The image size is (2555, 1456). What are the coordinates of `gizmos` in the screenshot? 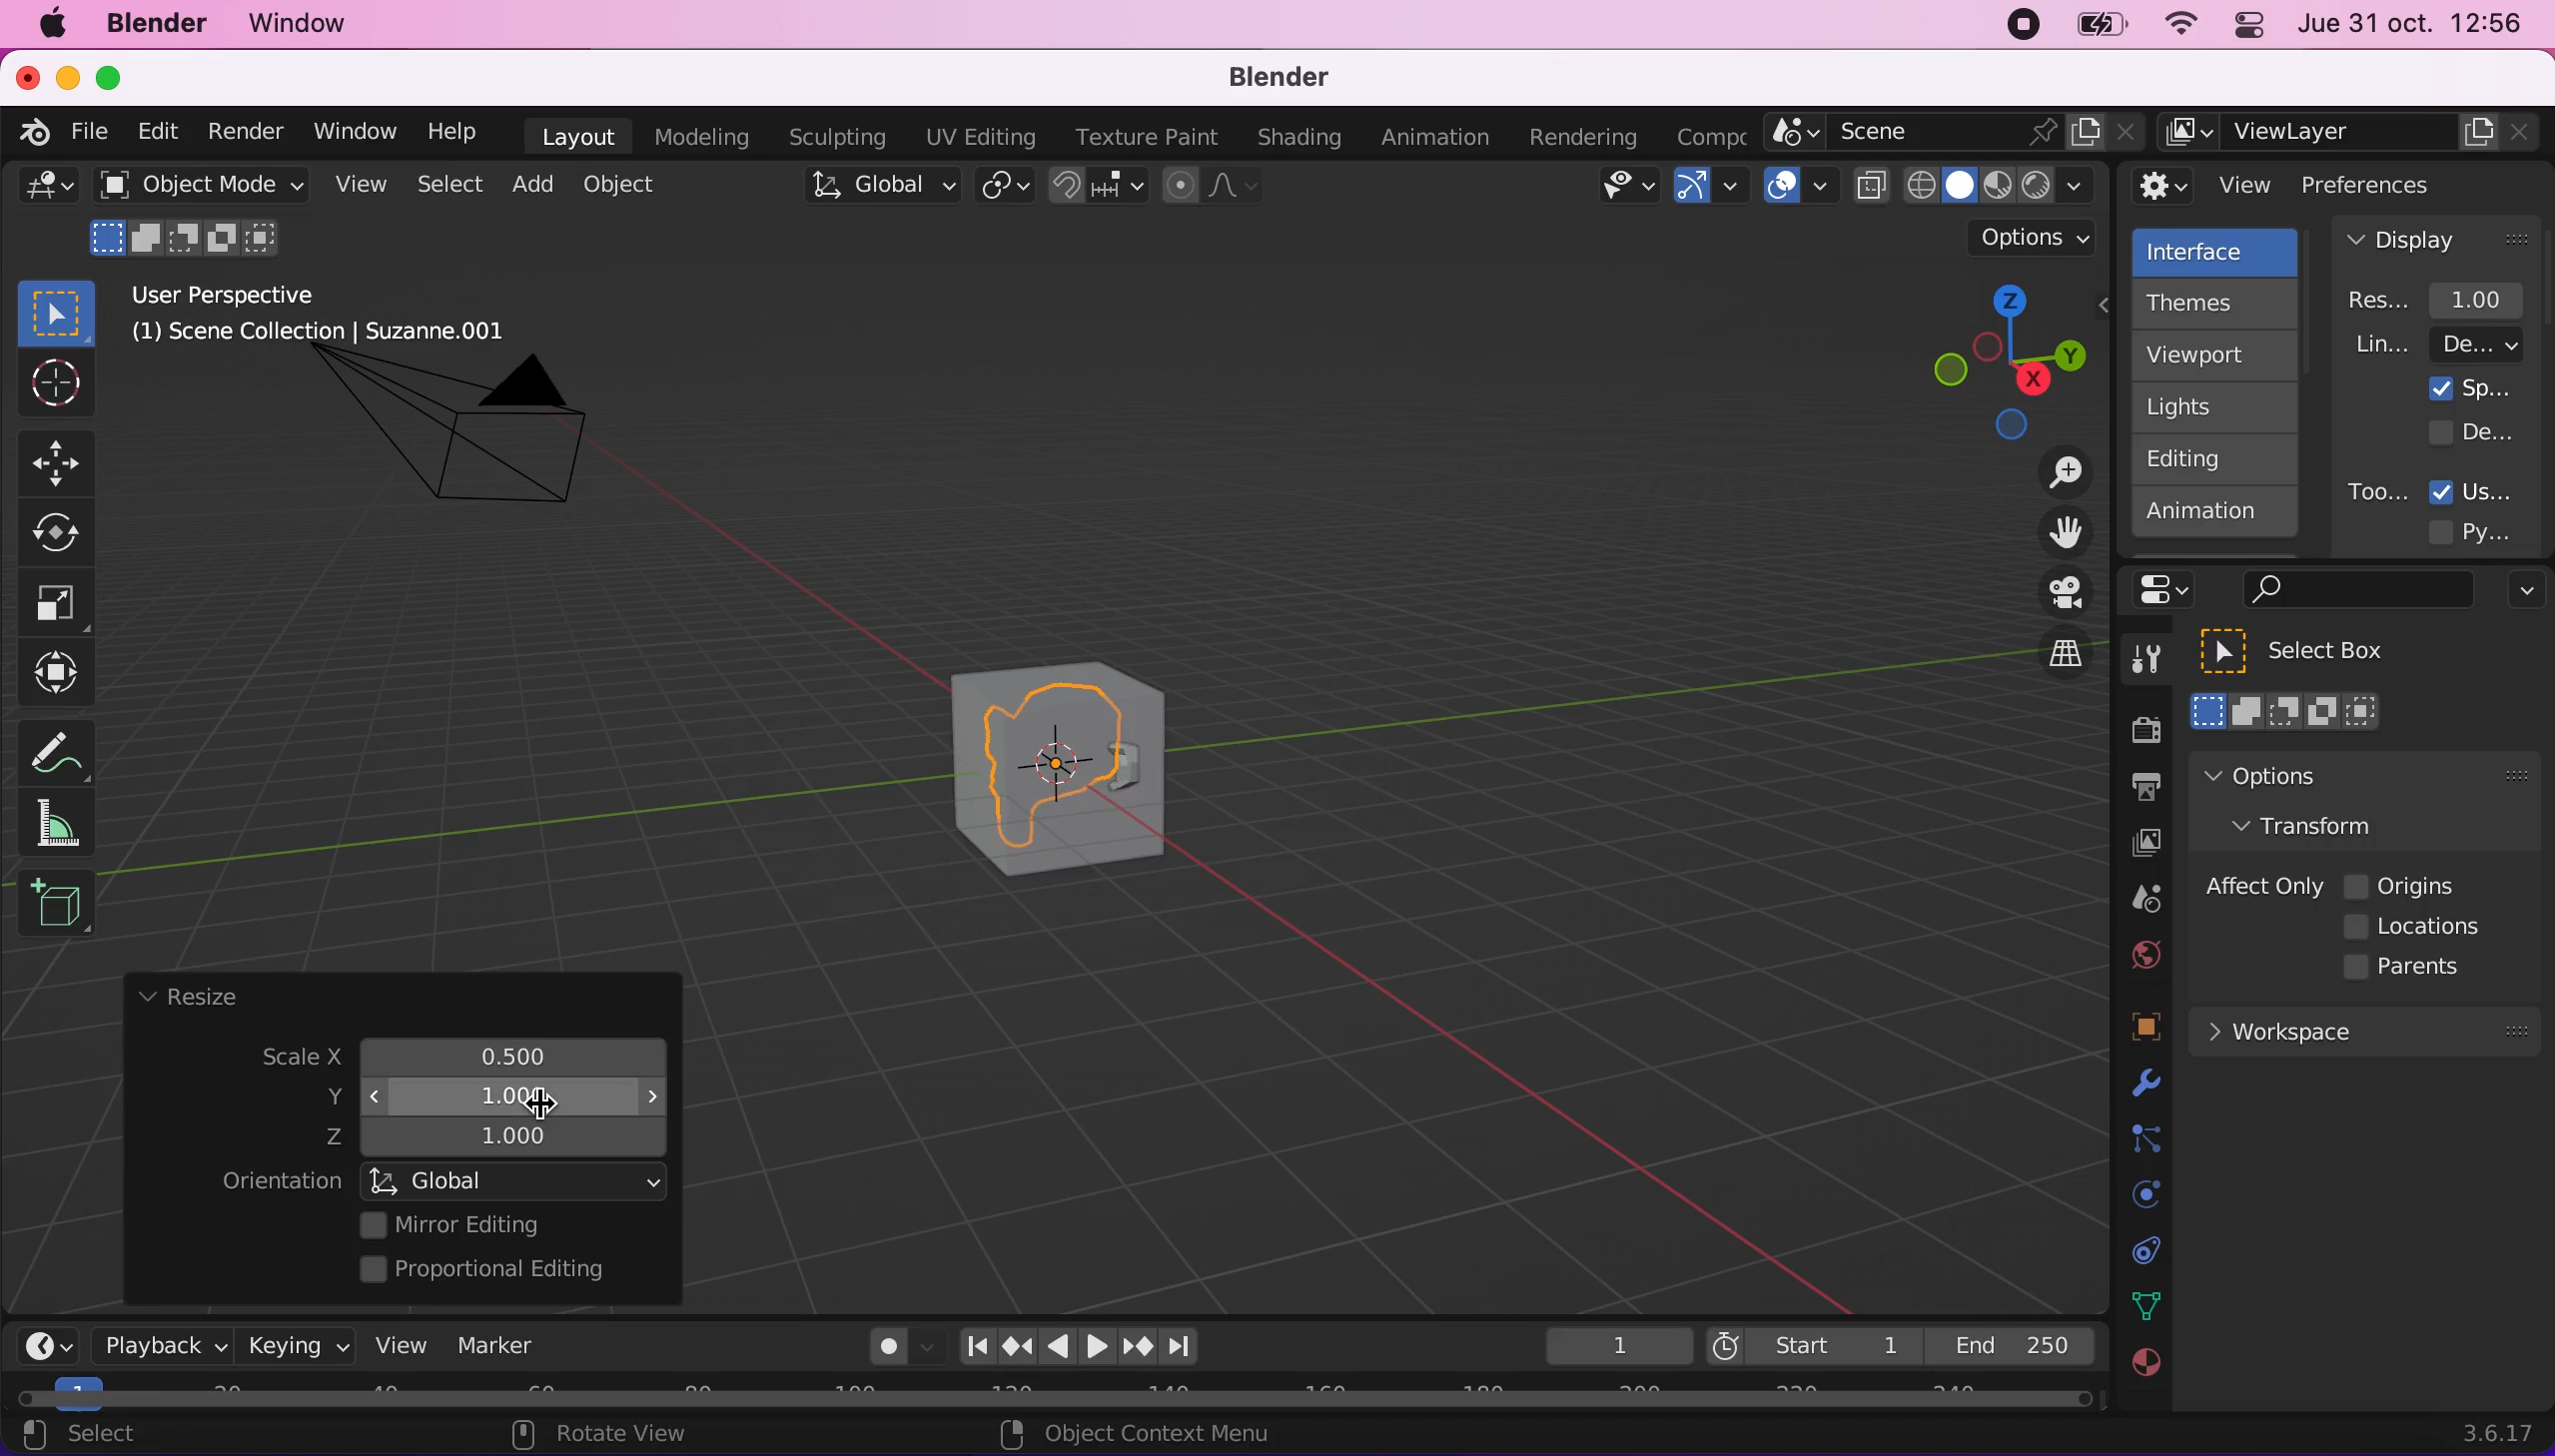 It's located at (1709, 192).